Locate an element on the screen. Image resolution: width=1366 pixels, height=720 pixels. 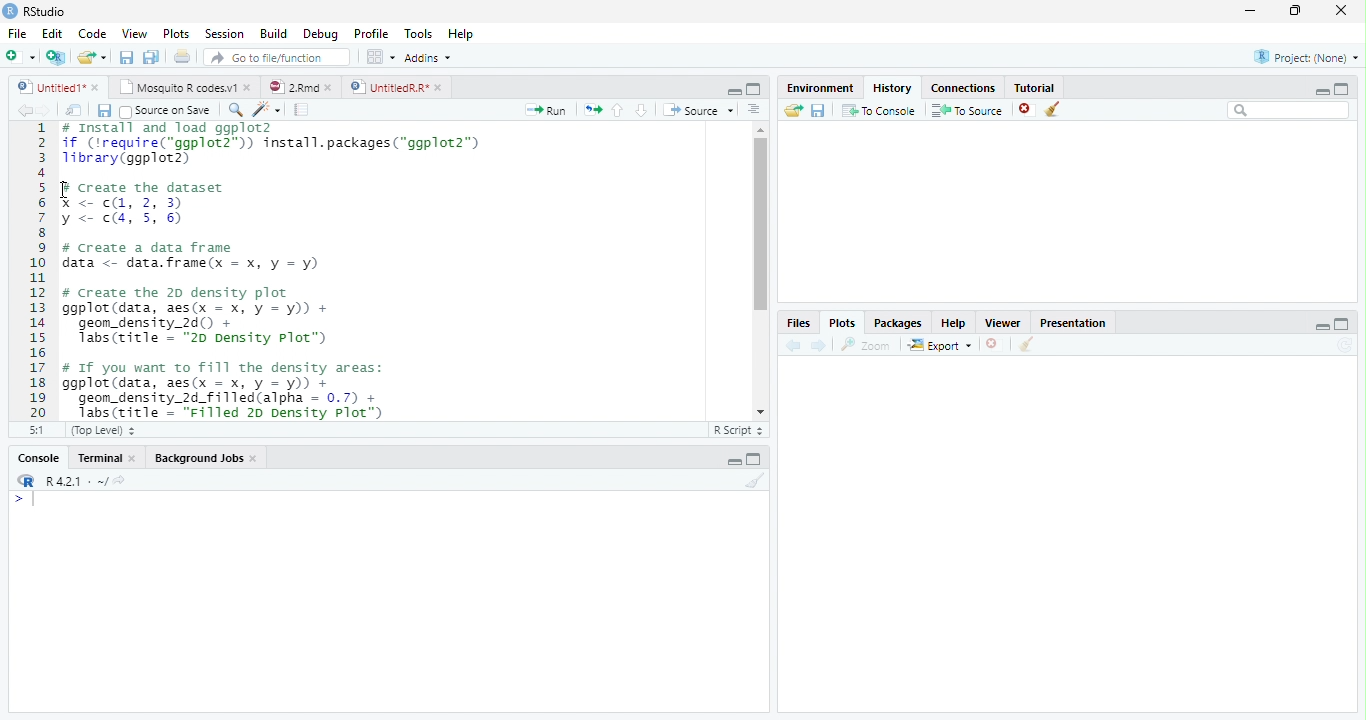
New file is located at coordinates (20, 57).